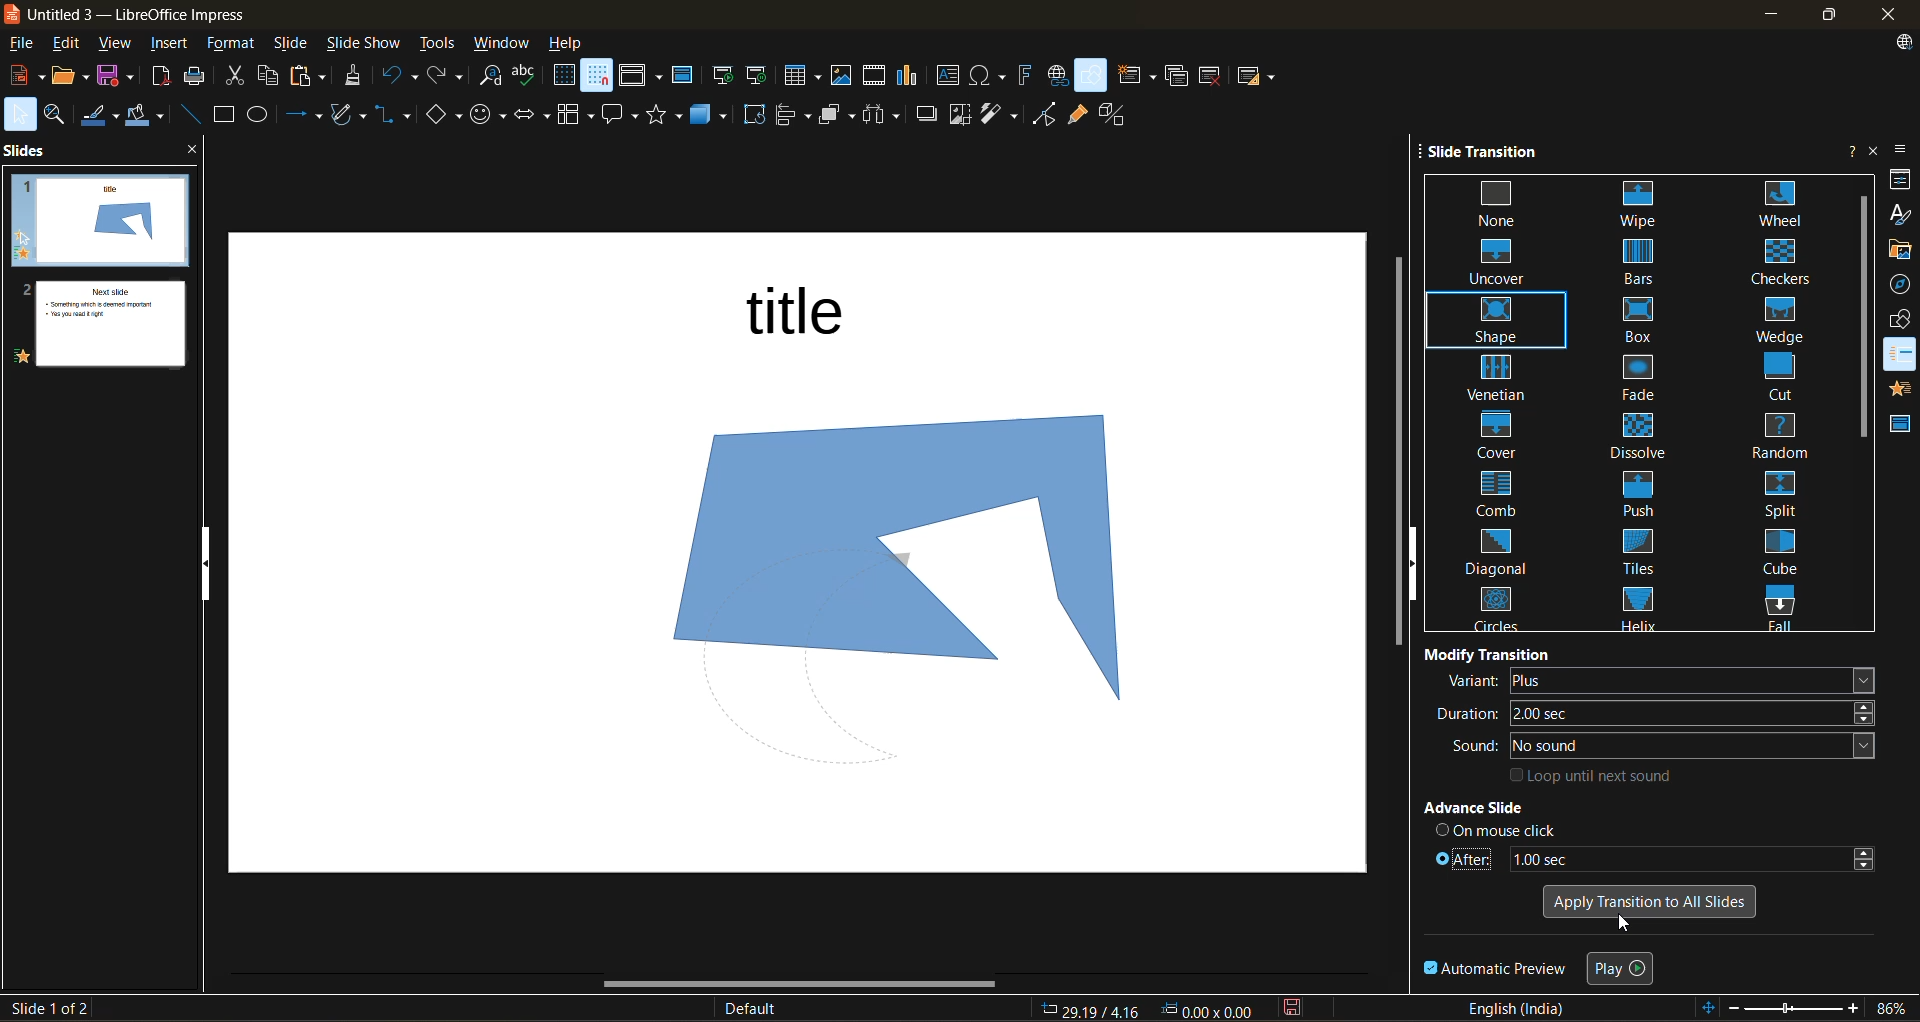 This screenshot has width=1920, height=1022. Describe the element at coordinates (531, 74) in the screenshot. I see `spelling ` at that location.